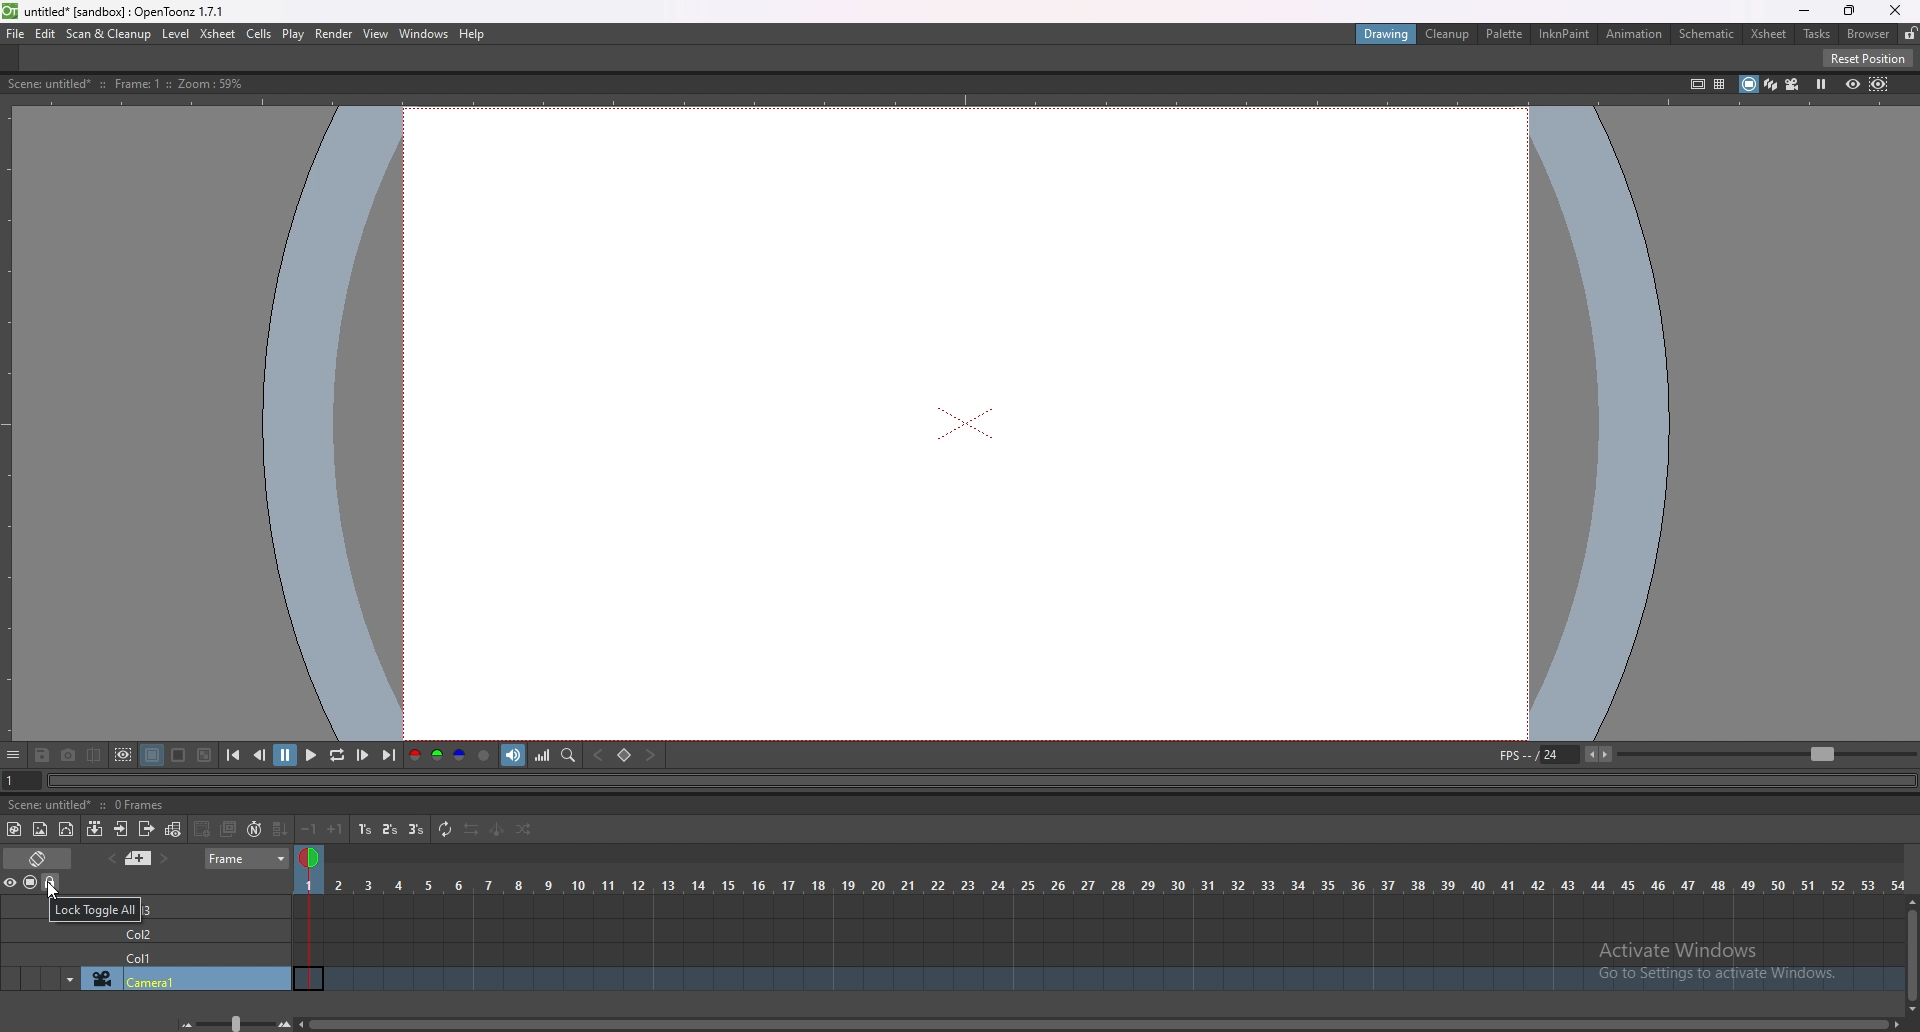  I want to click on blue, so click(460, 756).